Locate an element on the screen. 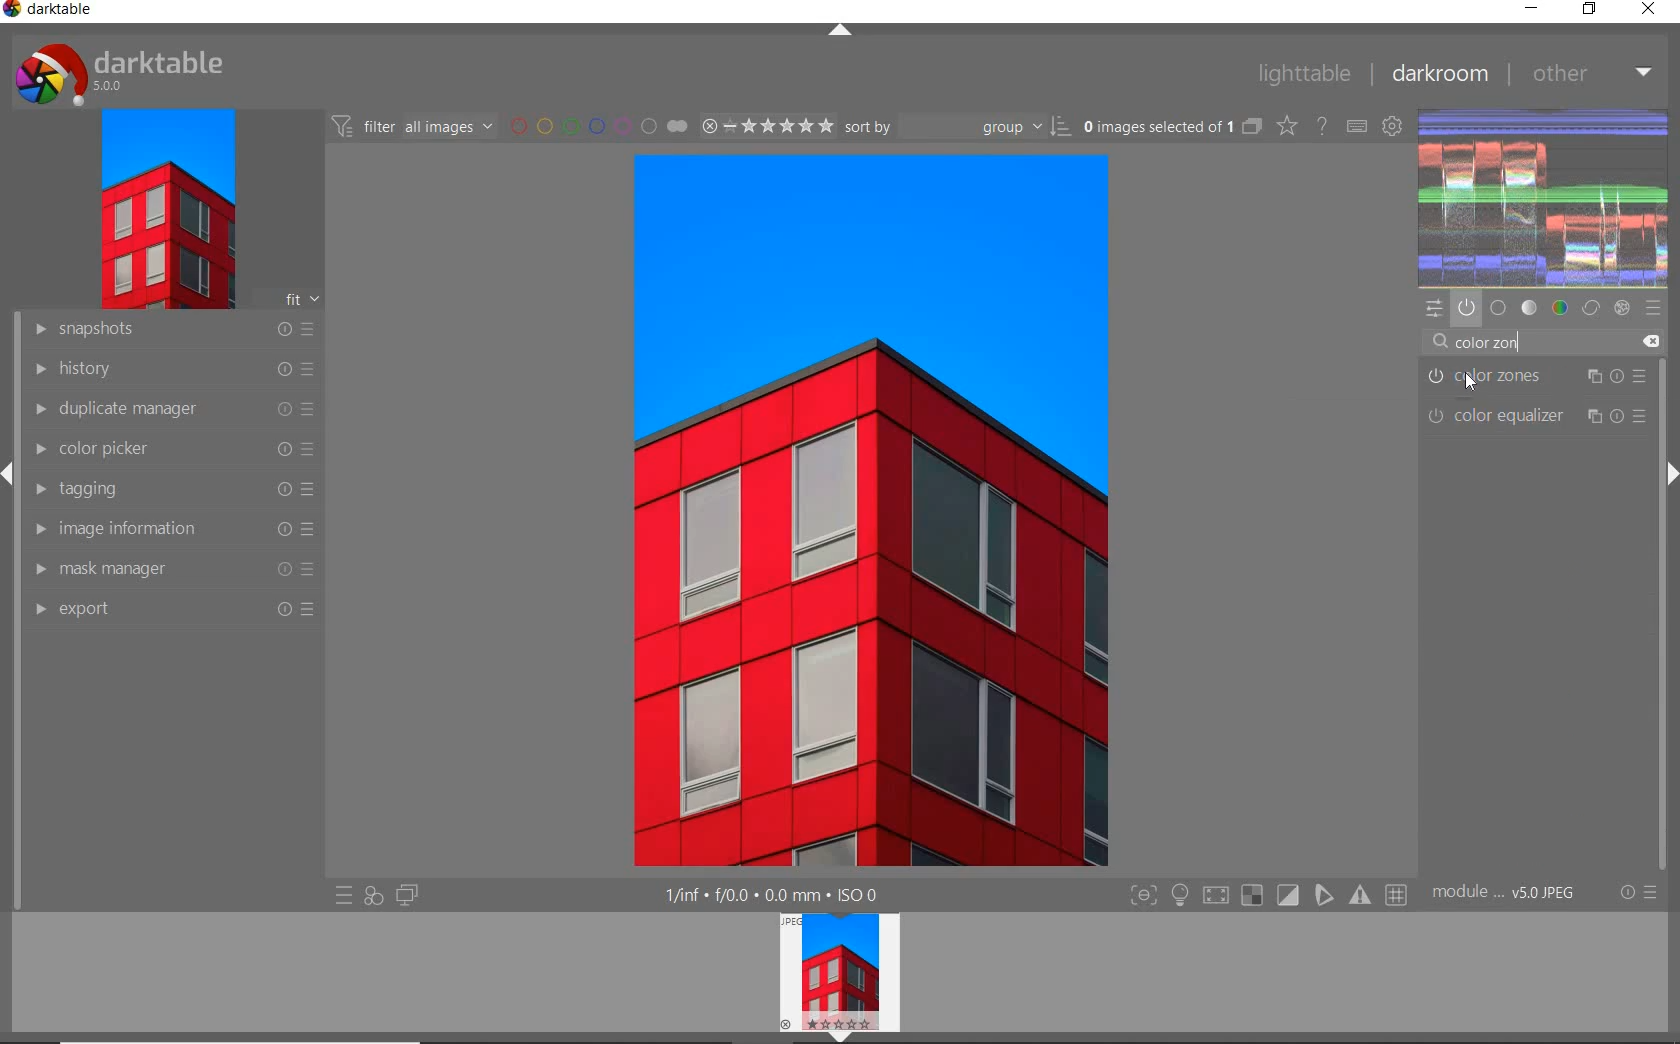  duplicate manager is located at coordinates (168, 411).